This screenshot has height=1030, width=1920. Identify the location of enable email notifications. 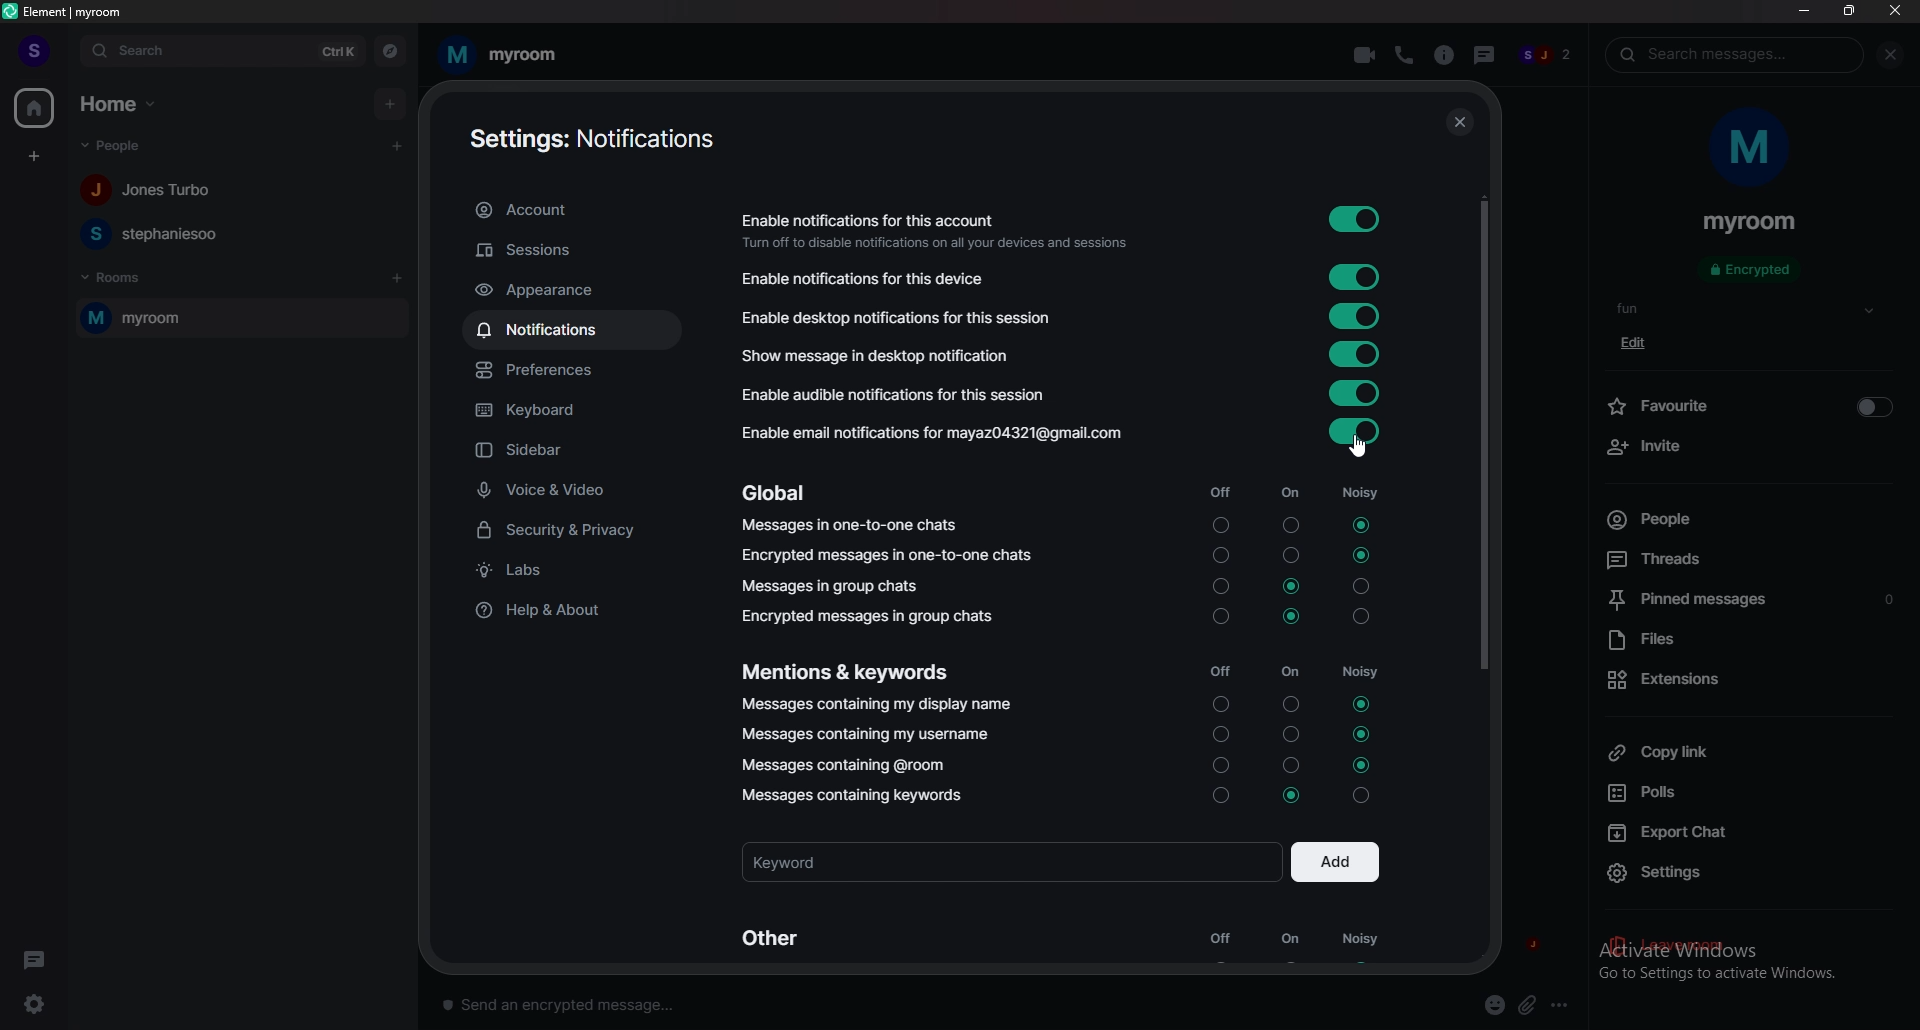
(1061, 433).